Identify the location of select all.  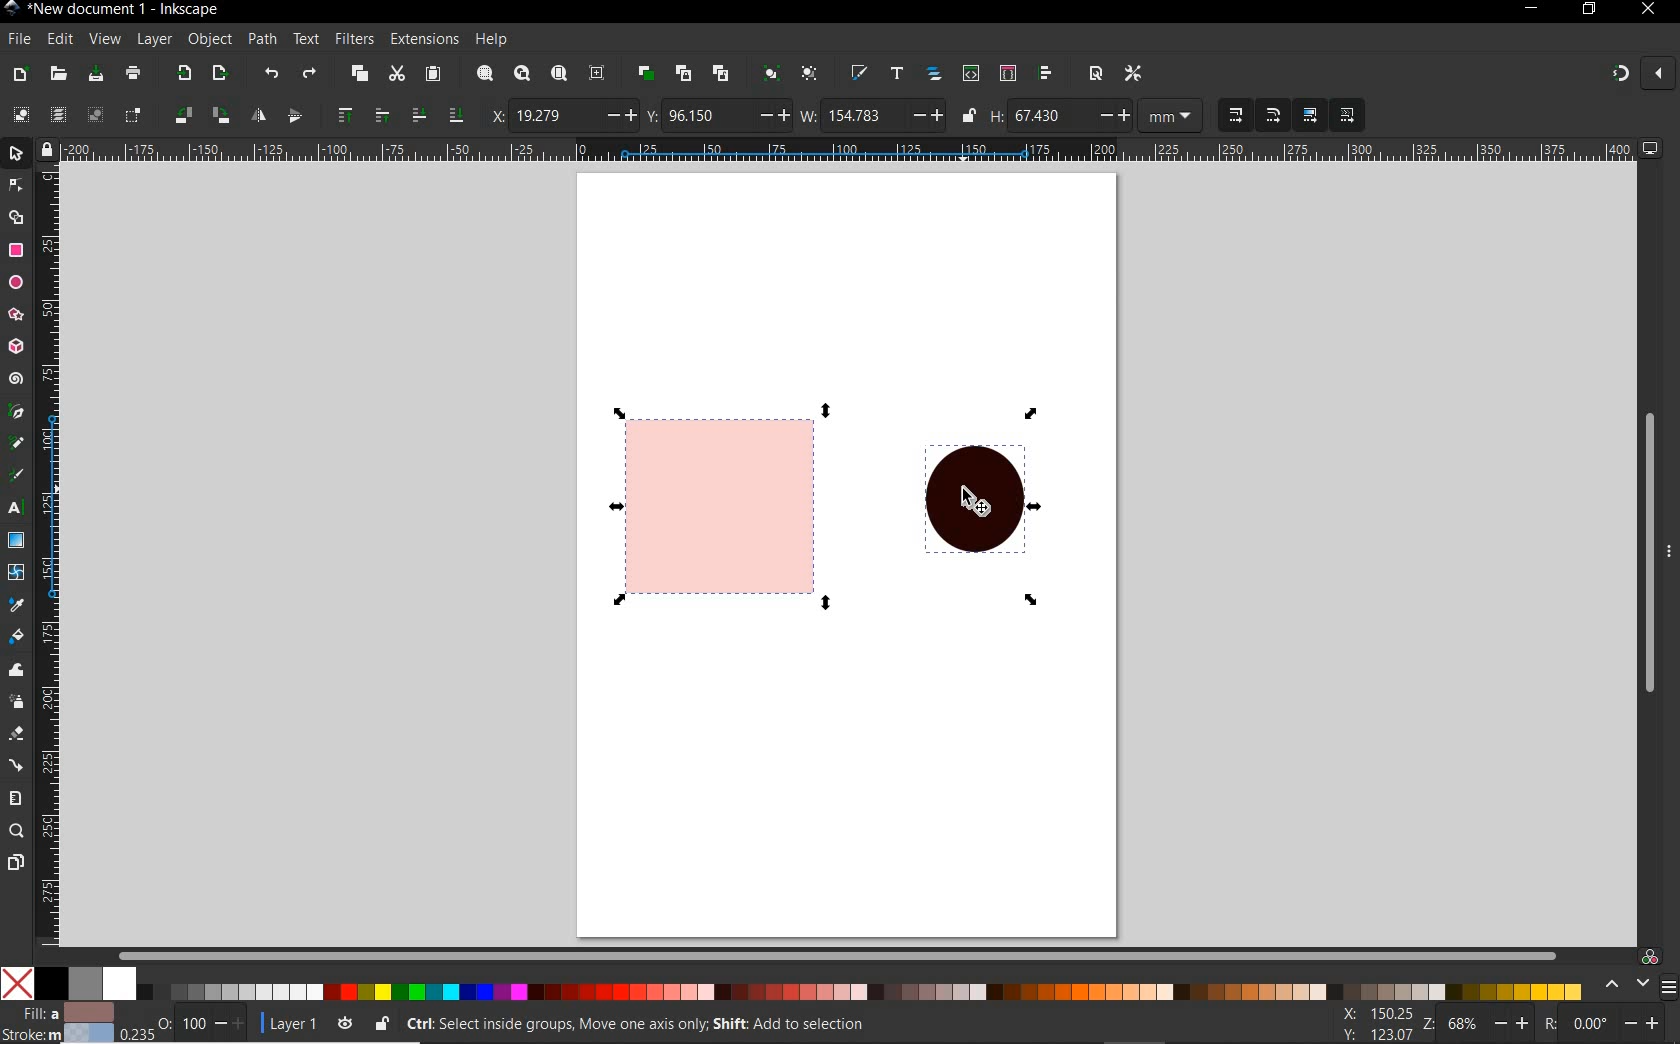
(20, 114).